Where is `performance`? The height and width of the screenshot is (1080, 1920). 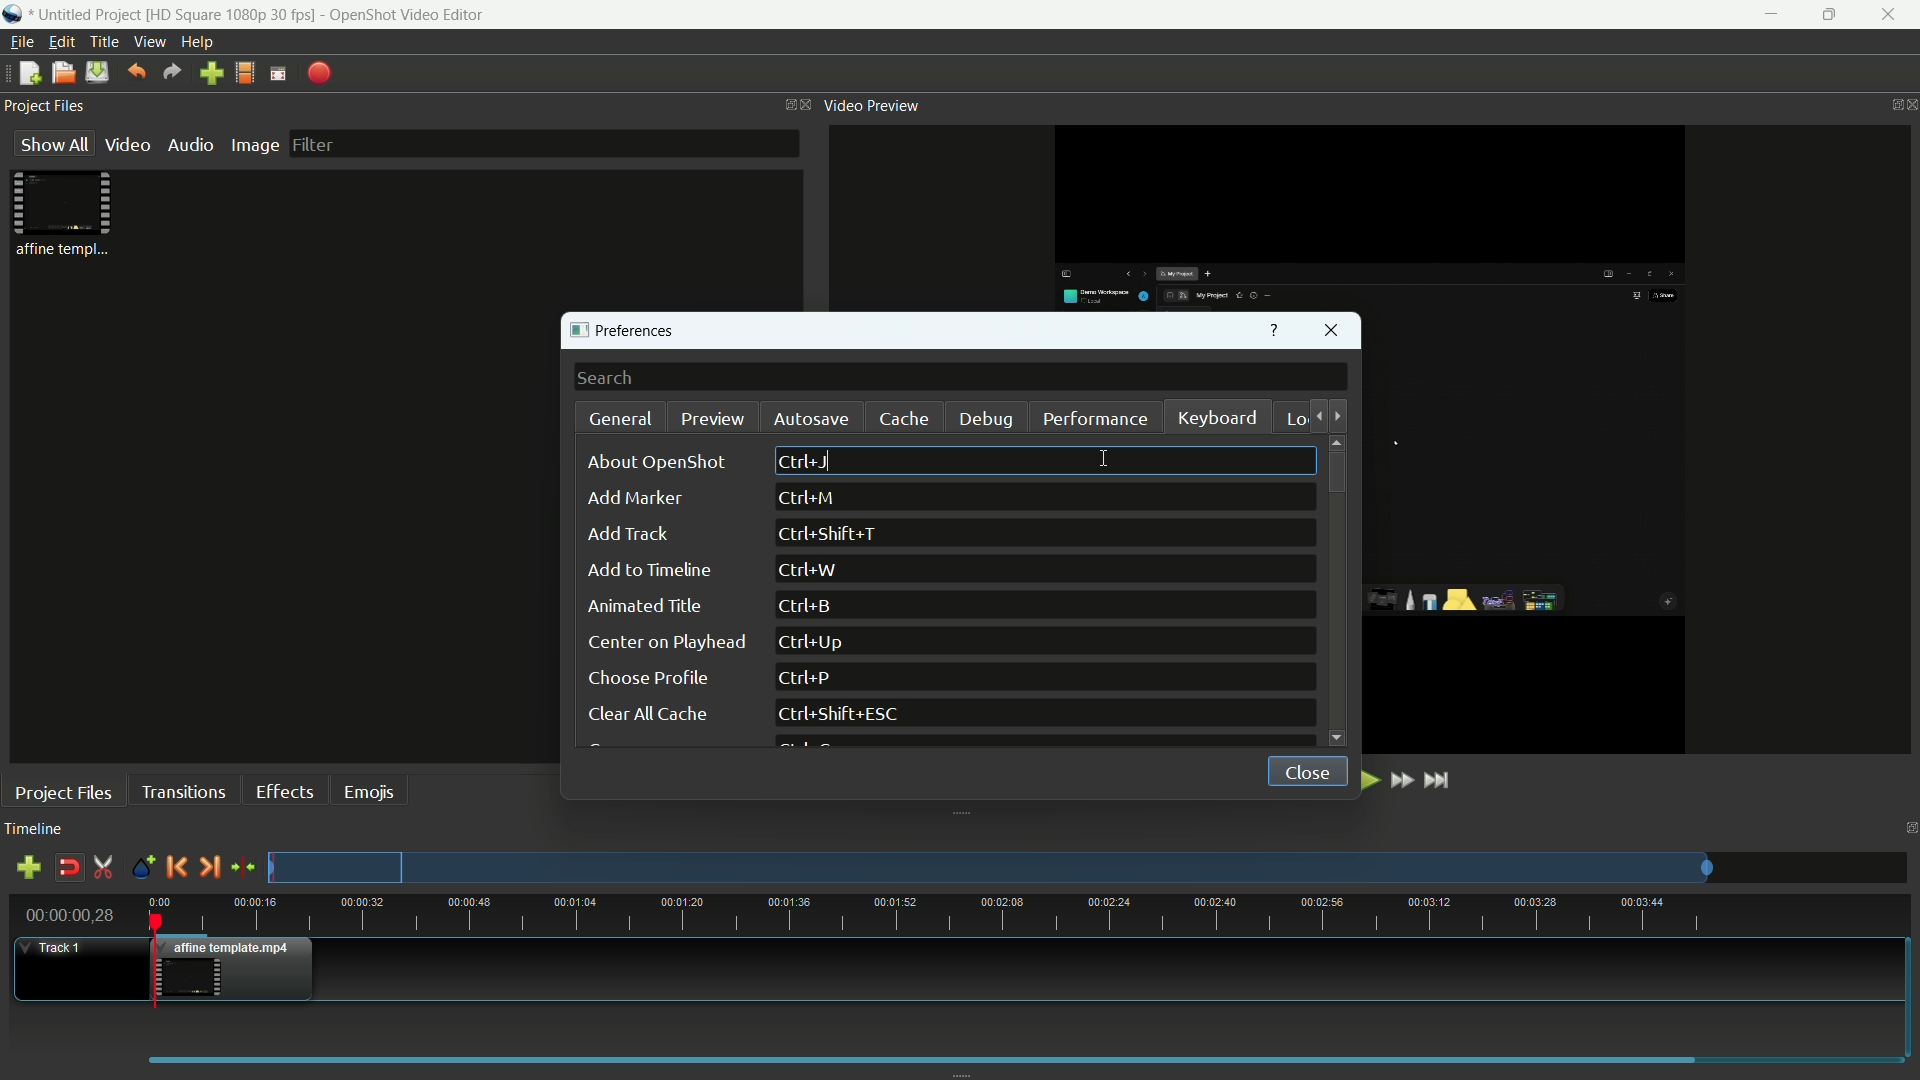
performance is located at coordinates (1095, 418).